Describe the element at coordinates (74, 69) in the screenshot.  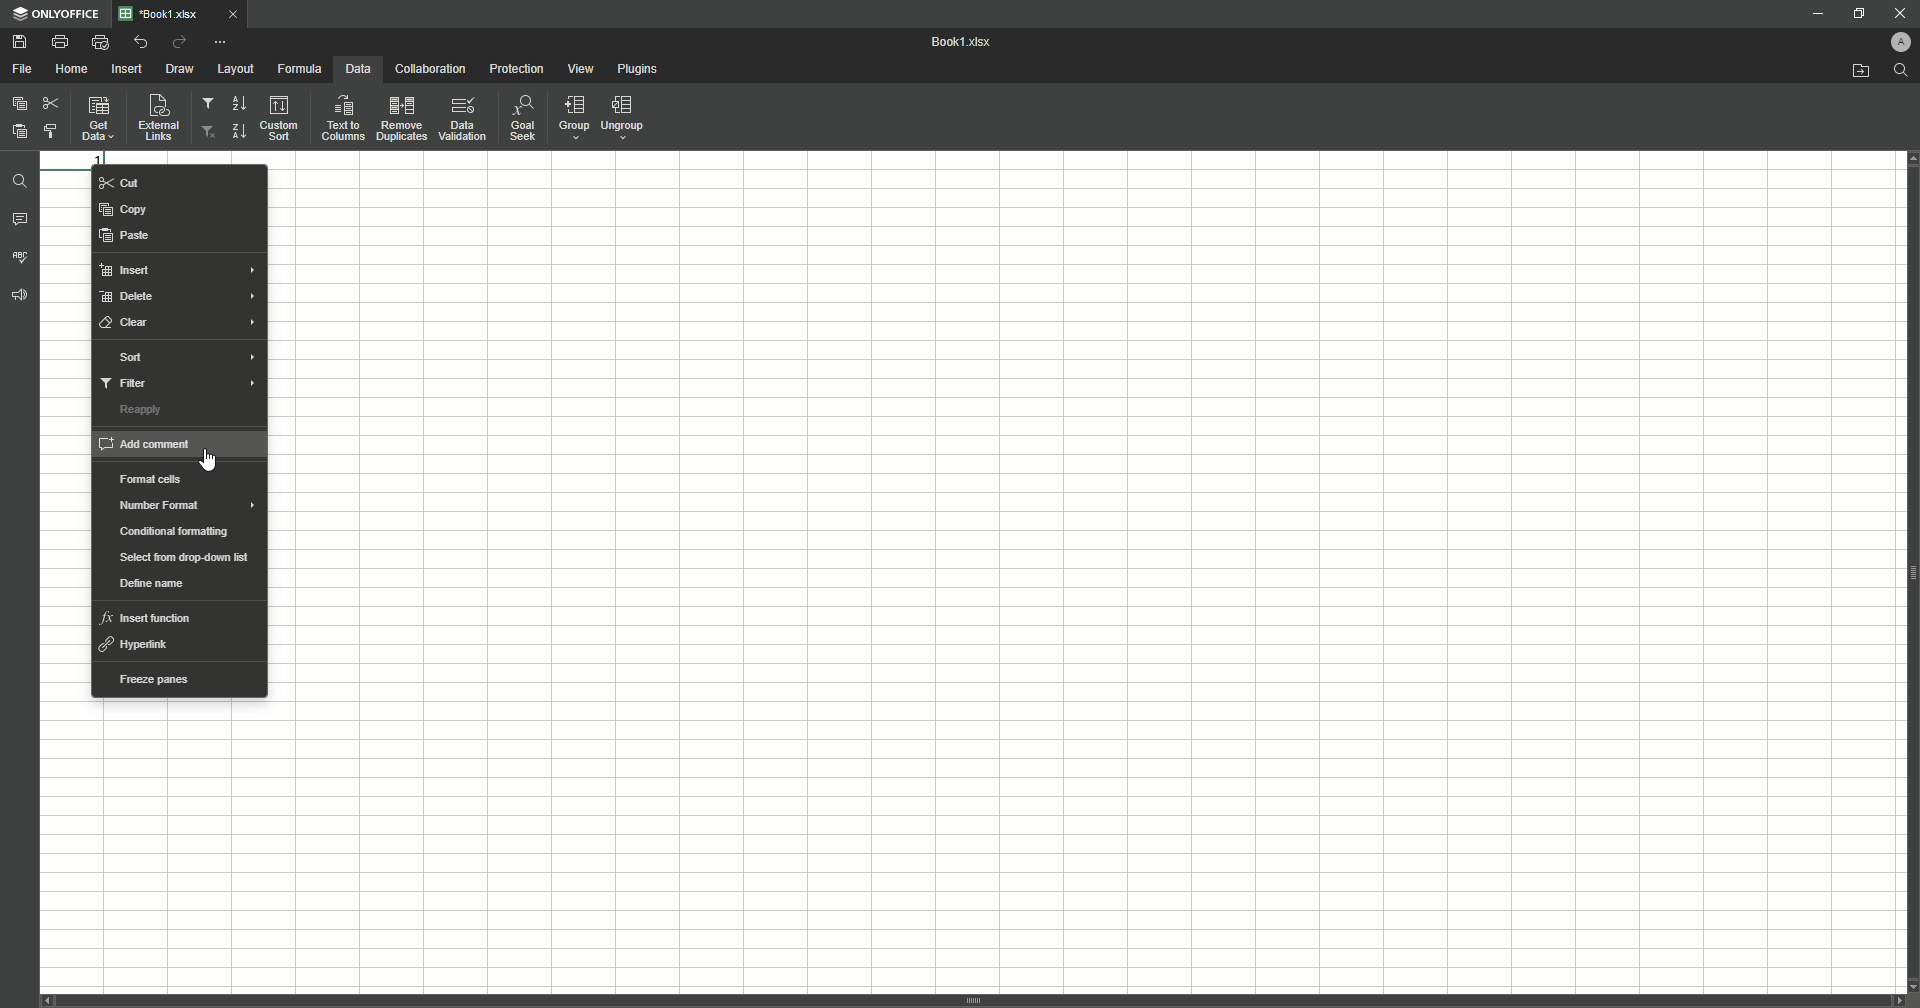
I see `Home` at that location.